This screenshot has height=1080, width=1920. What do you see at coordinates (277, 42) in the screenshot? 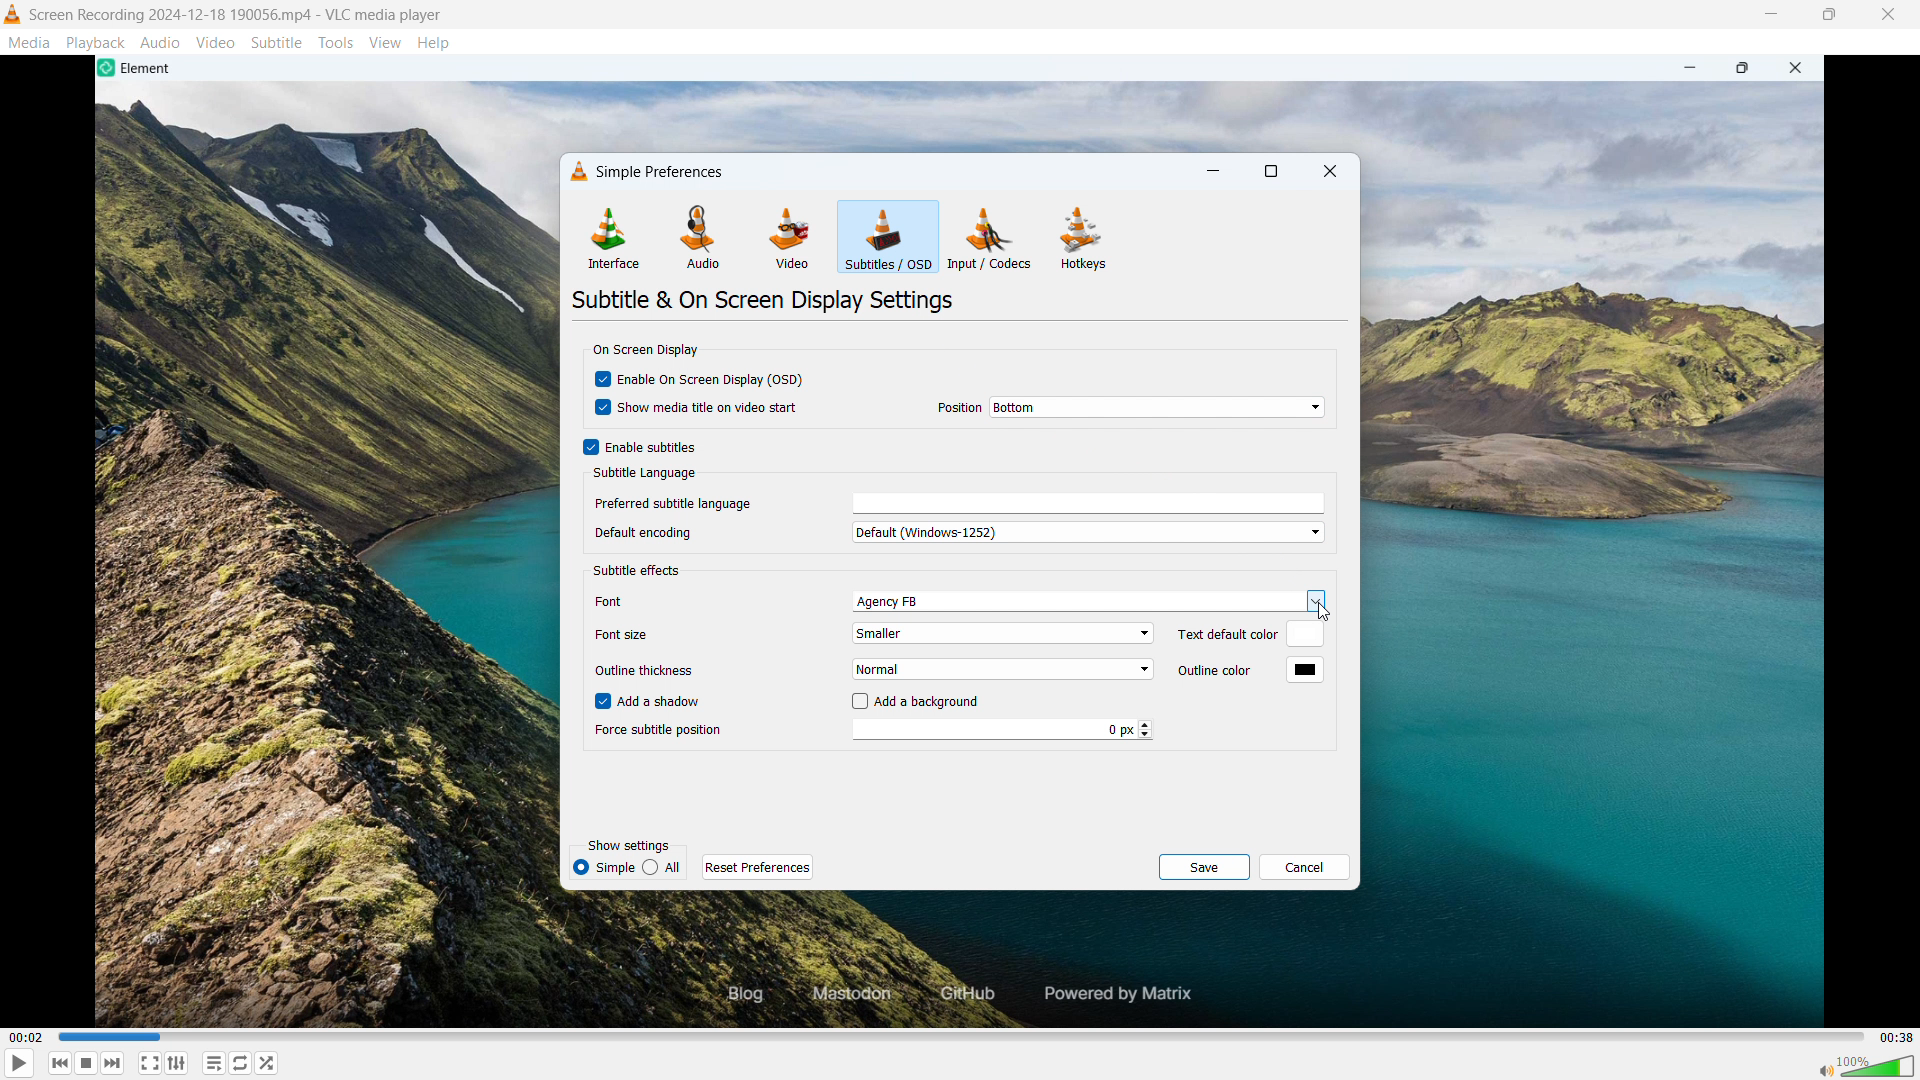
I see `subtitle` at bounding box center [277, 42].